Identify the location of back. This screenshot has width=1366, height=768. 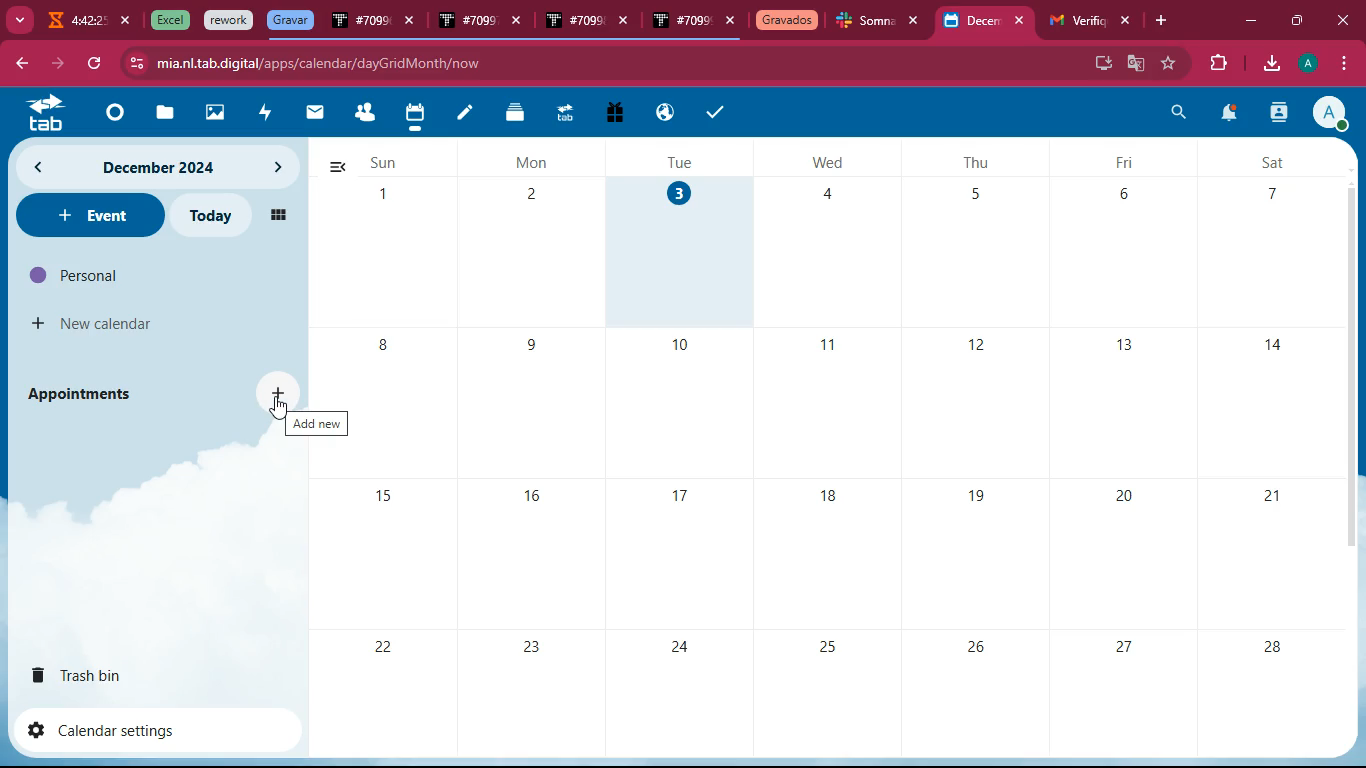
(336, 167).